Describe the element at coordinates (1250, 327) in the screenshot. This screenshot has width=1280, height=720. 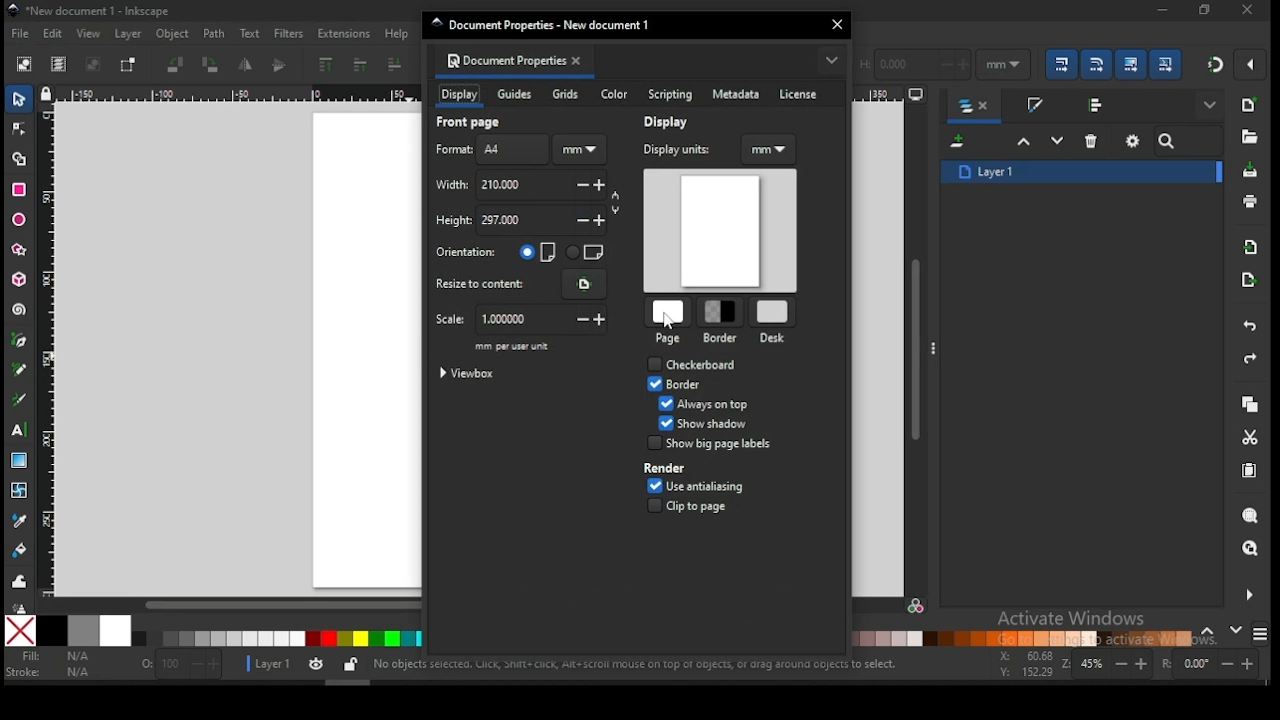
I see `undo` at that location.